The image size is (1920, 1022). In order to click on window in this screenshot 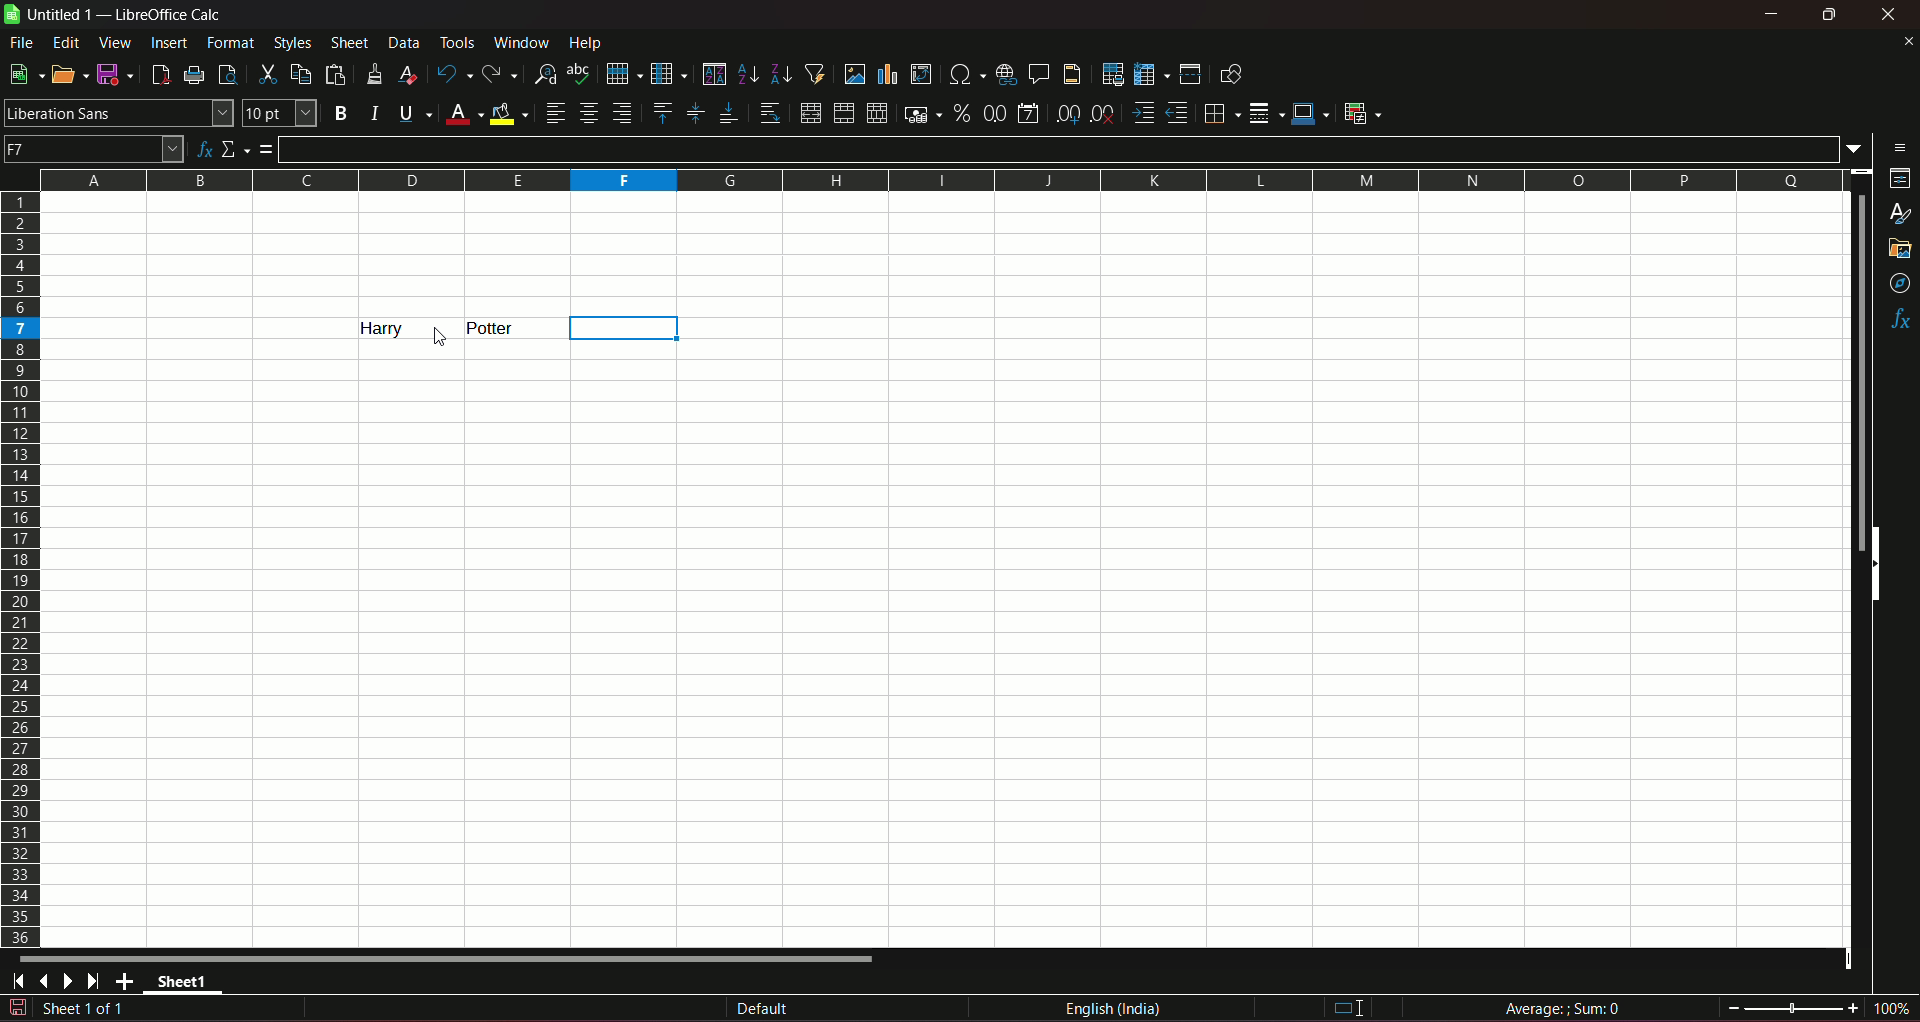, I will do `click(524, 43)`.